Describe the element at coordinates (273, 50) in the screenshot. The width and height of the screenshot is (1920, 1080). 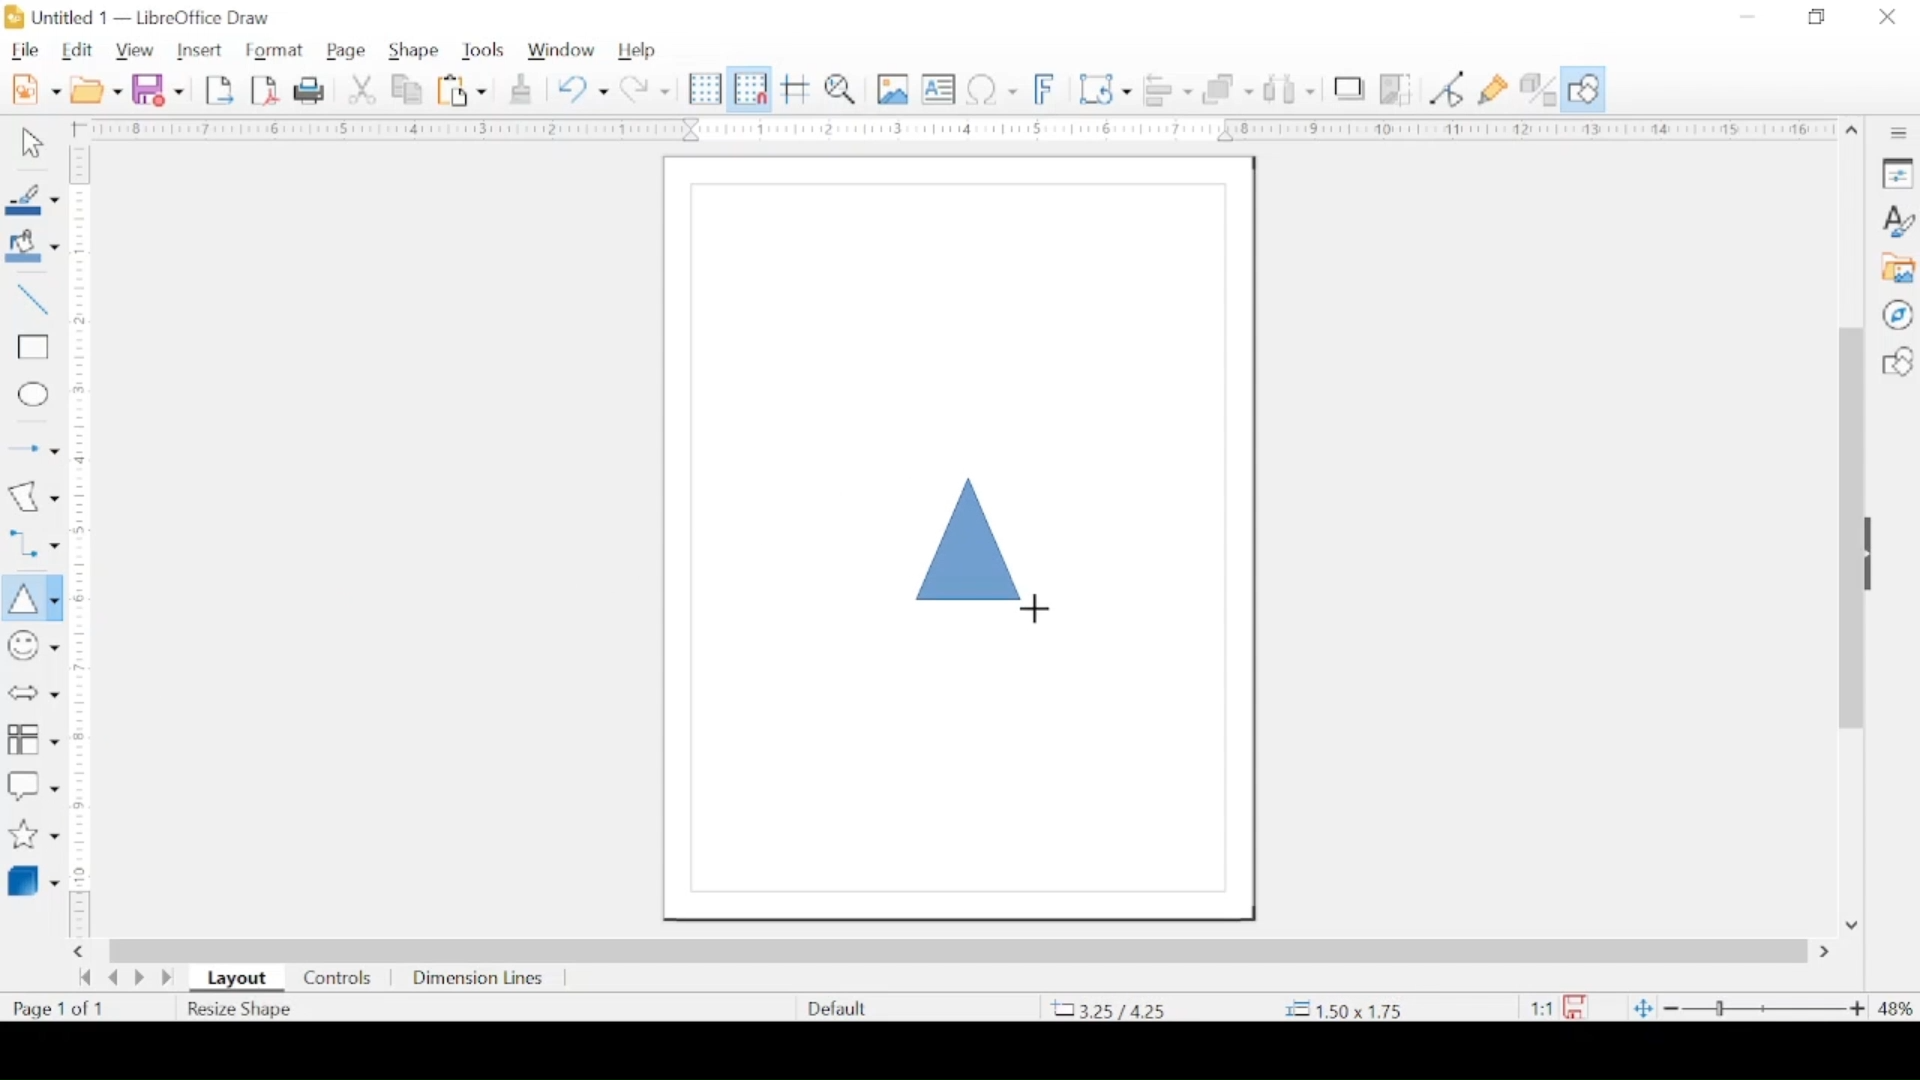
I see `format` at that location.